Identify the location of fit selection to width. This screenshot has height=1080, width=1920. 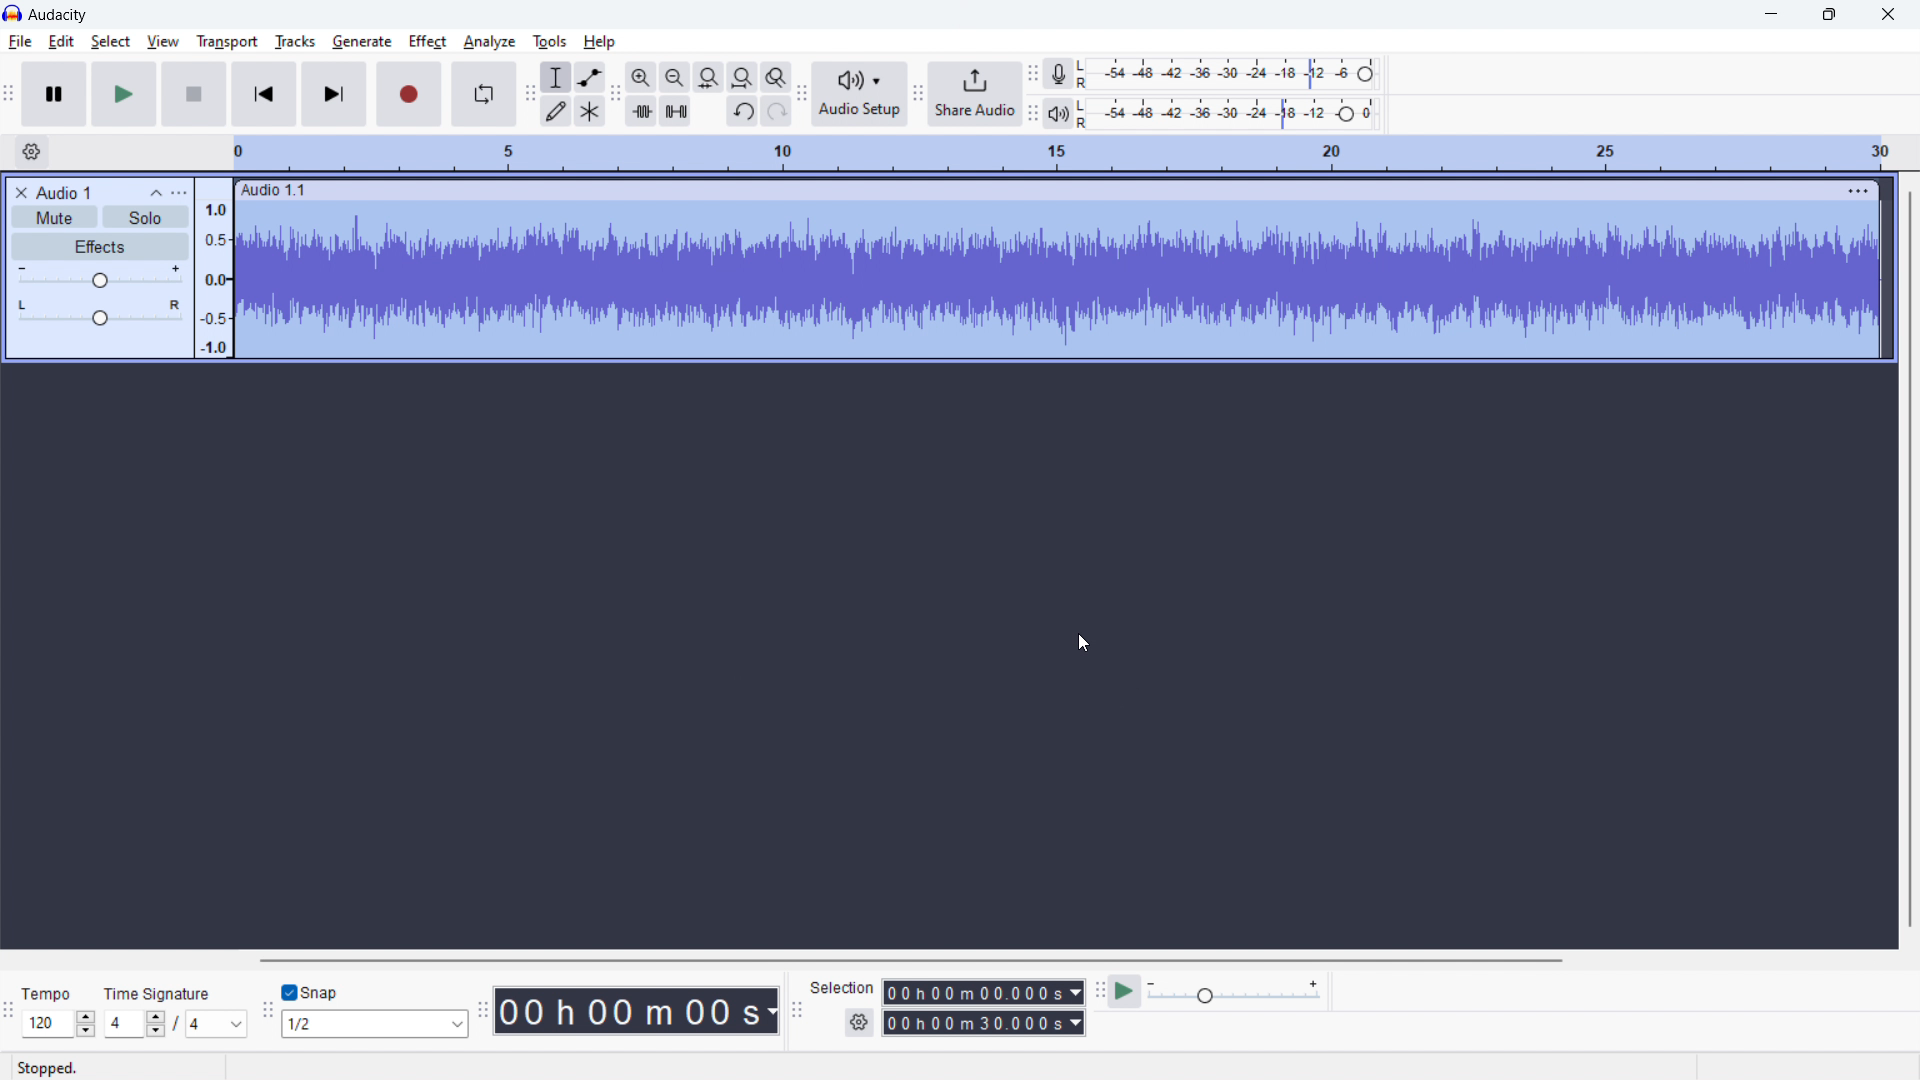
(708, 76).